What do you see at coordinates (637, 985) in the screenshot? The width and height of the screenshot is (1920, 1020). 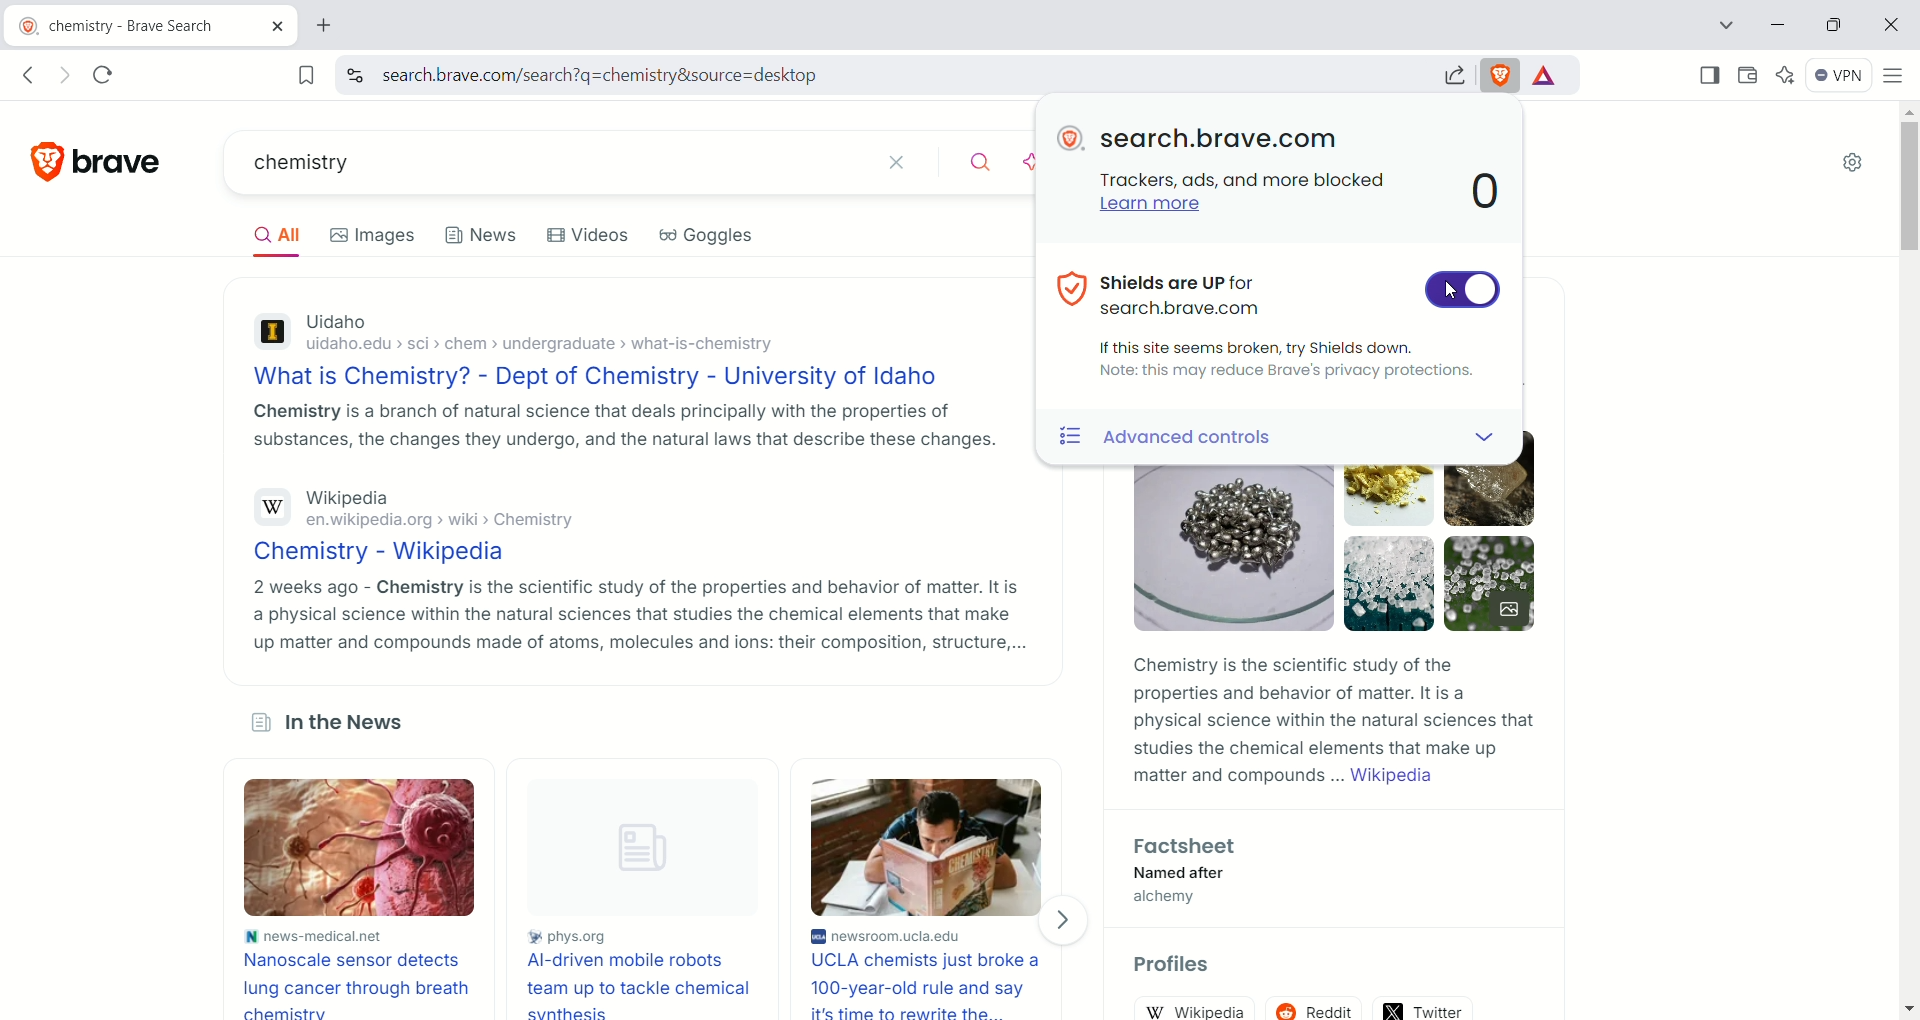 I see `AI-Driven mobile robots team up to tackle chemical synthesis` at bounding box center [637, 985].